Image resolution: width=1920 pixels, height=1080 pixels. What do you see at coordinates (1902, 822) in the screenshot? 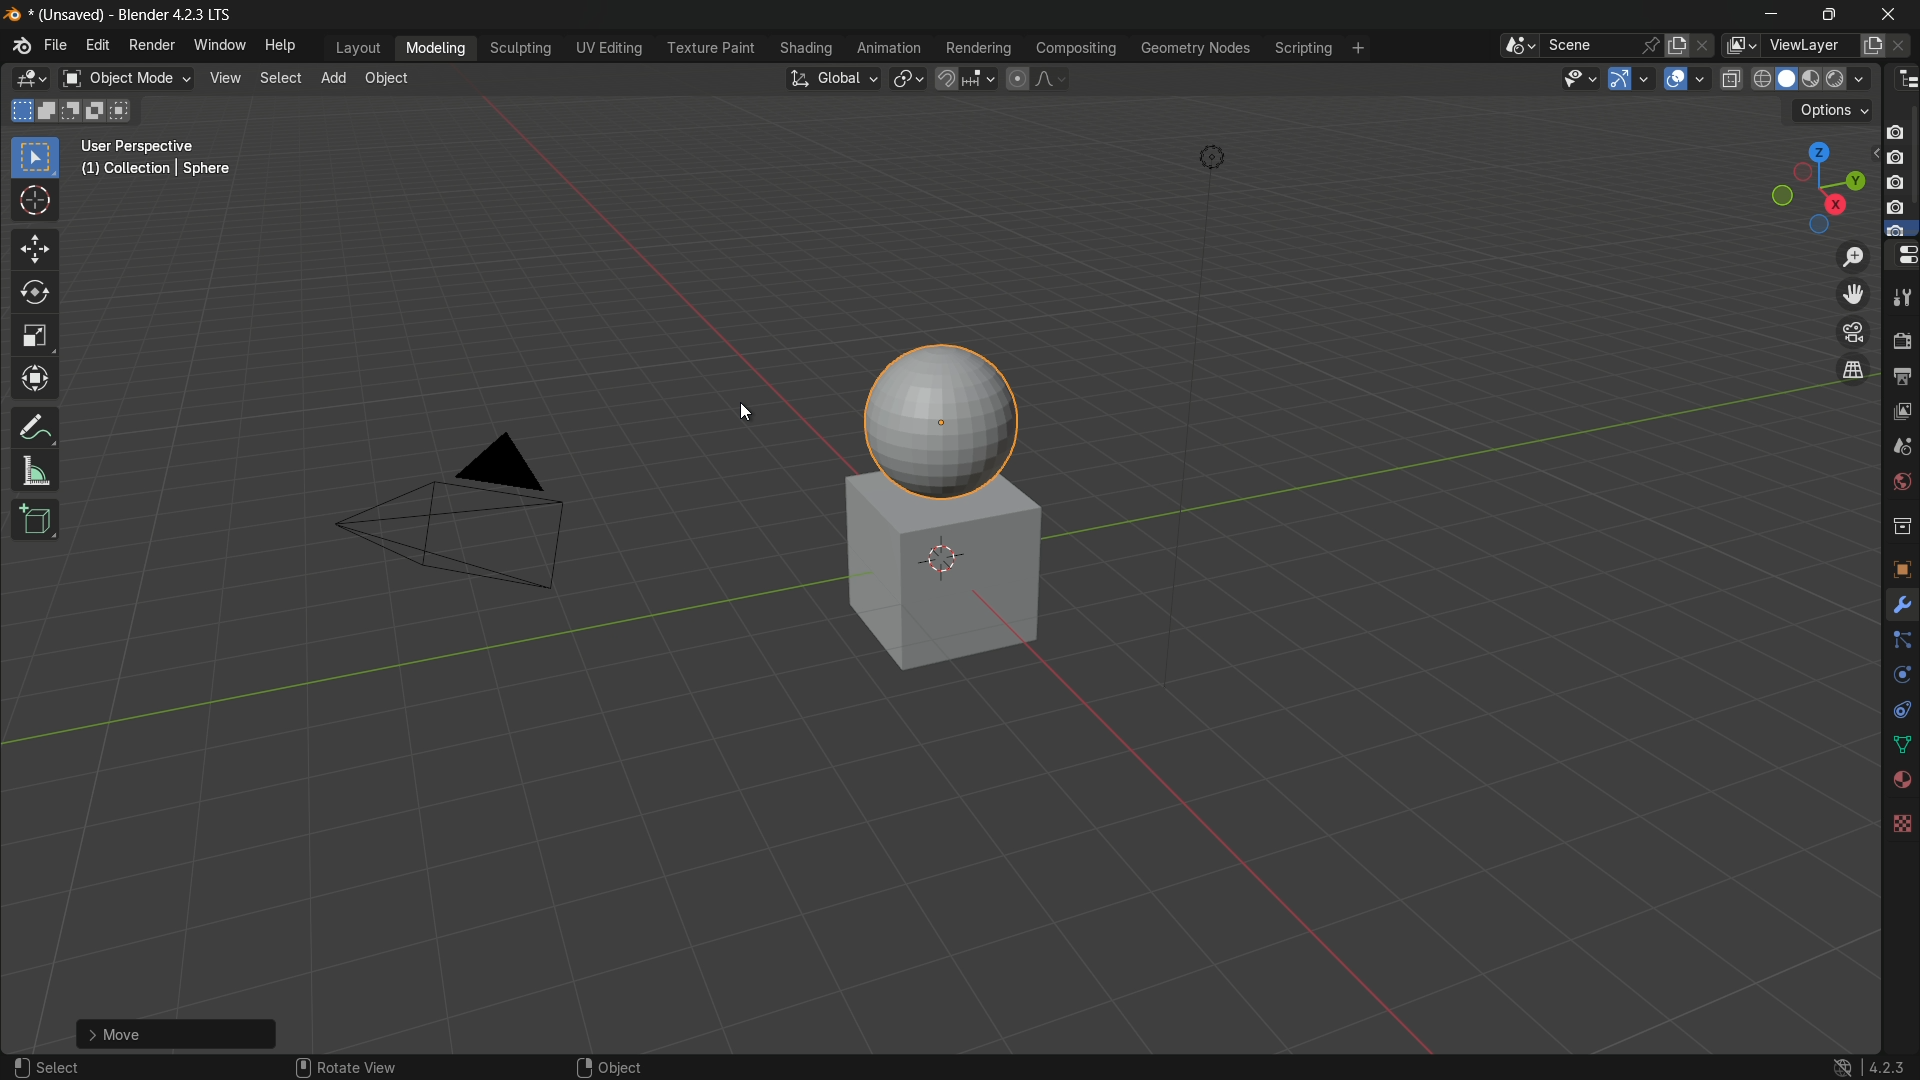
I see `Texture Properties` at bounding box center [1902, 822].